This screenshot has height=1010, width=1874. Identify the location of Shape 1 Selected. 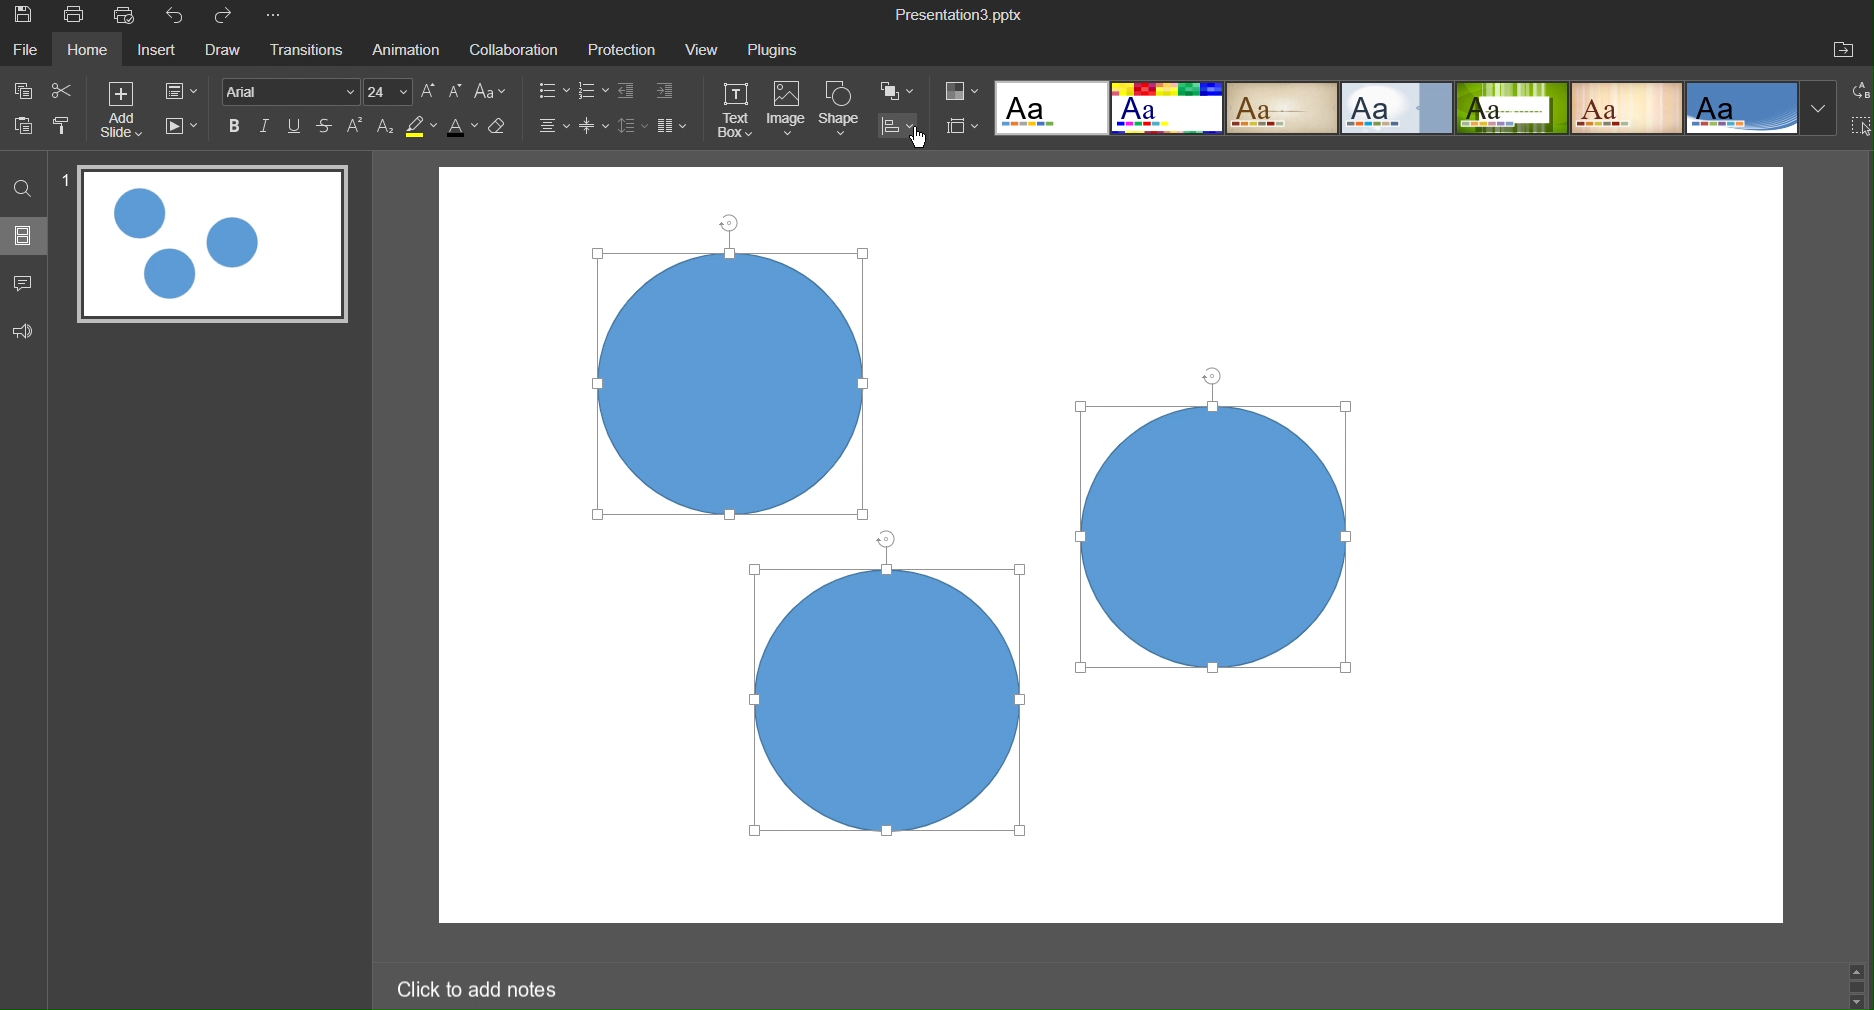
(731, 383).